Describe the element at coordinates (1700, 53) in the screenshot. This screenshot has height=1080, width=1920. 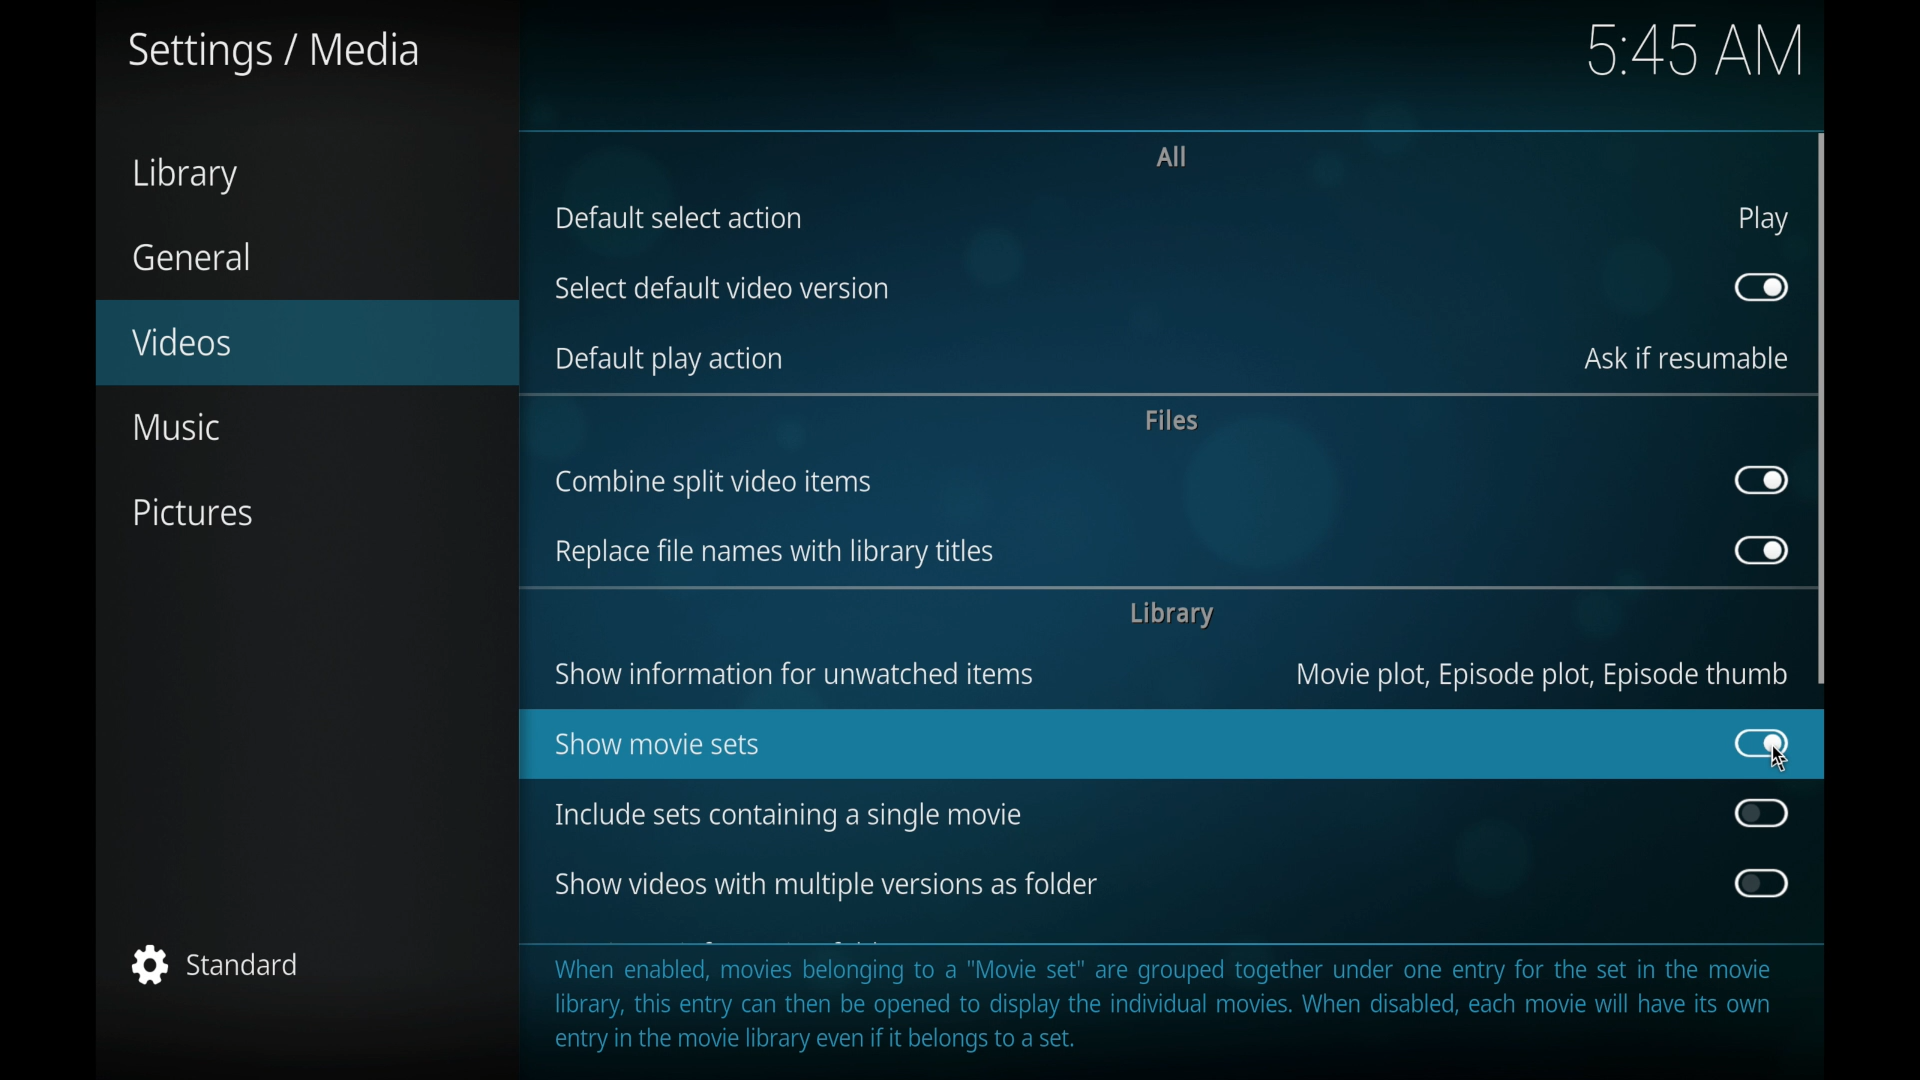
I see `5.44 am` at that location.